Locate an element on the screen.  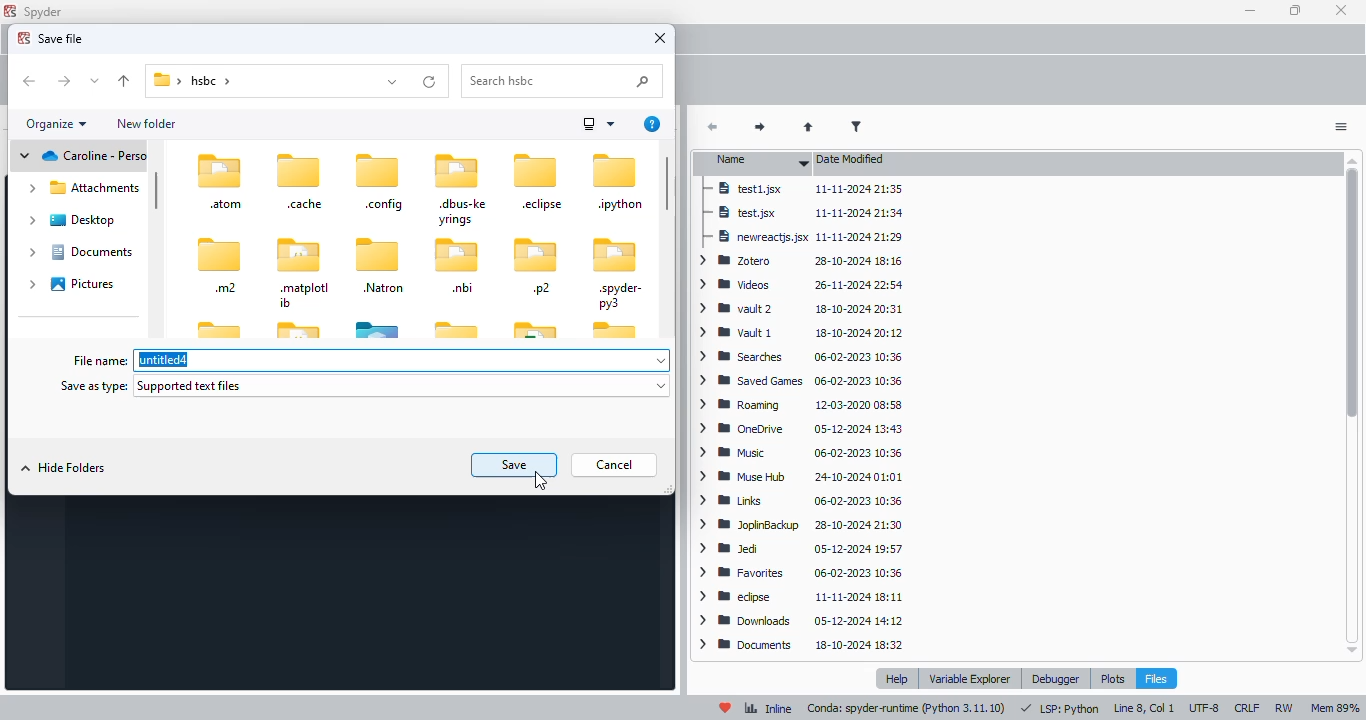
conda: spyder-runtime (python 3. 11. 10) is located at coordinates (907, 709).